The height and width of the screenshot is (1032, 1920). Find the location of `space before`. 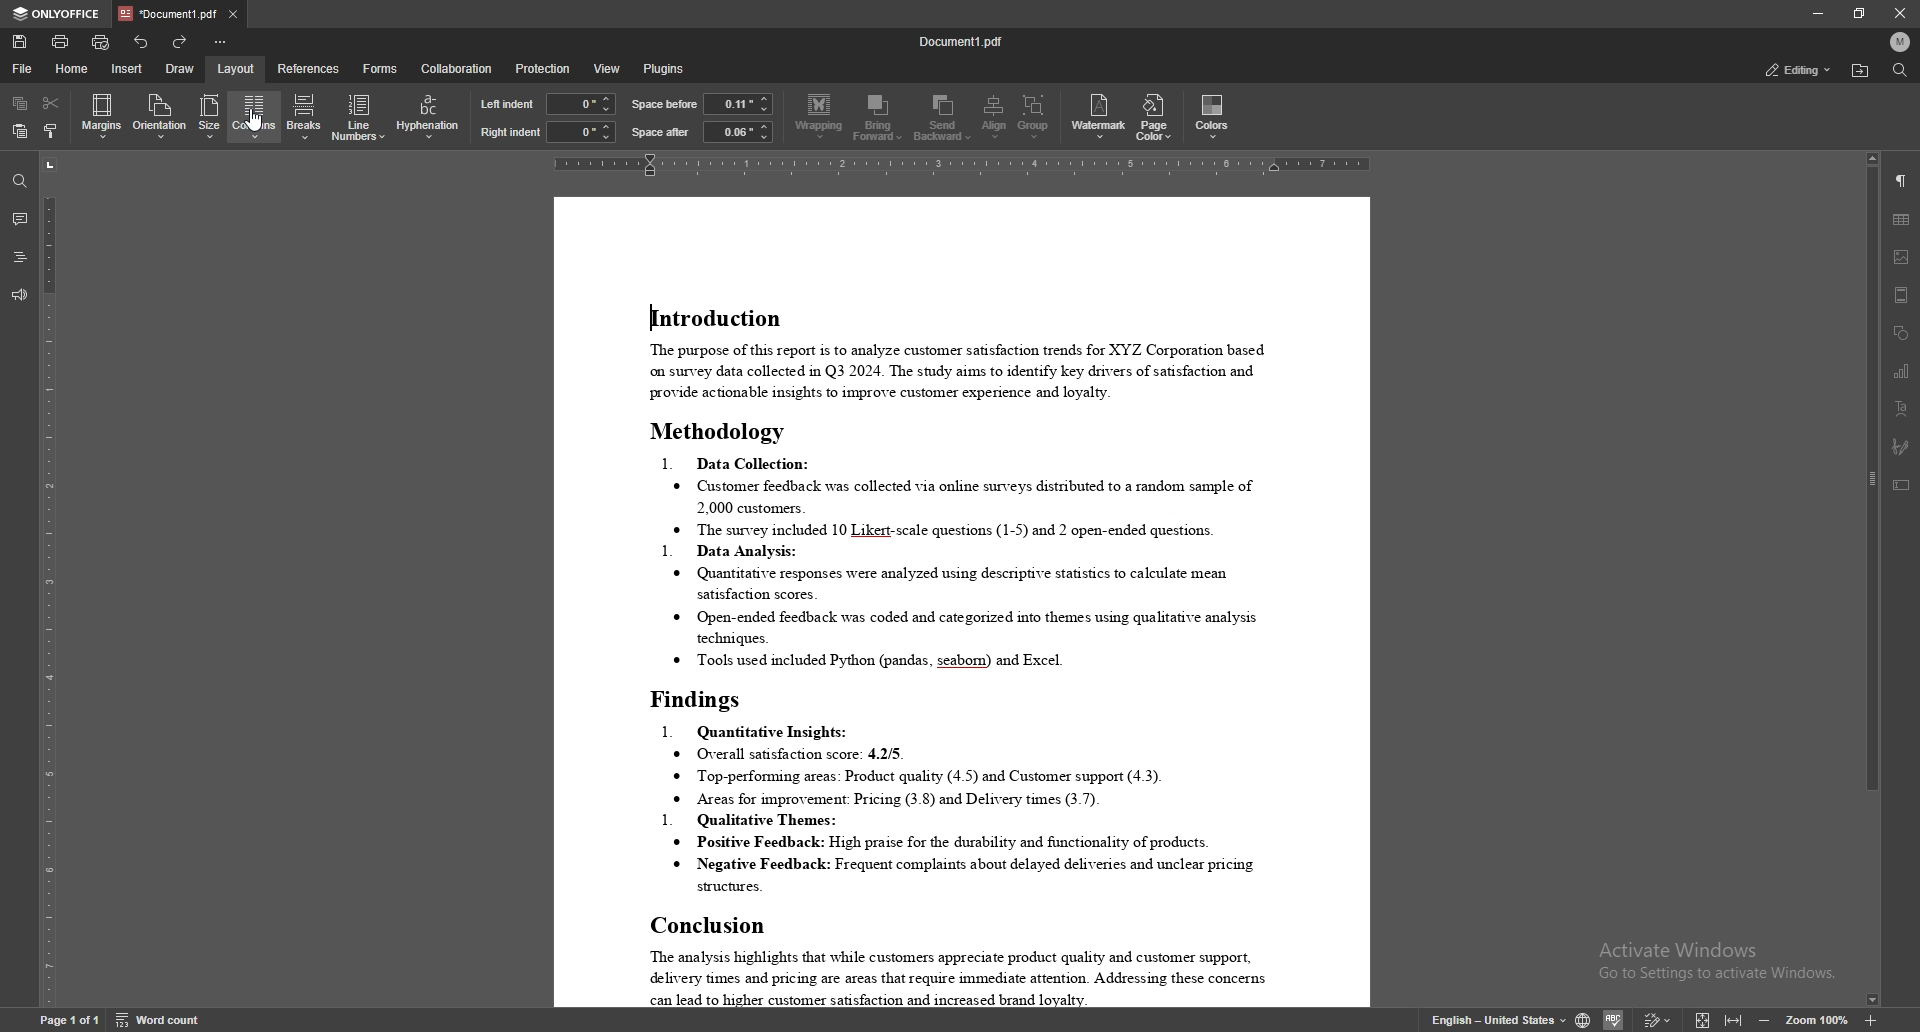

space before is located at coordinates (666, 104).